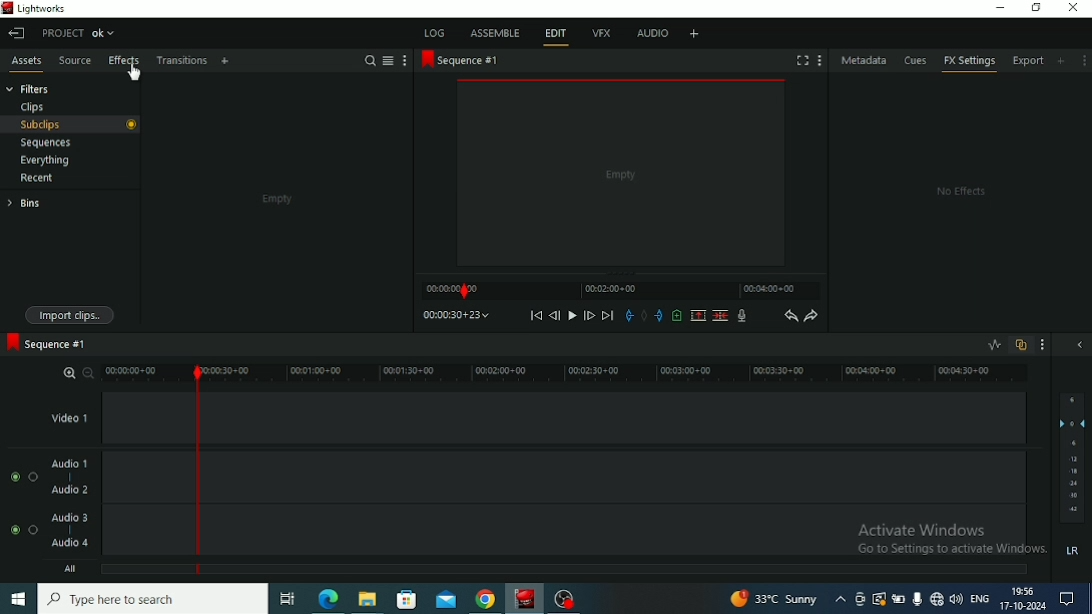 Image resolution: width=1092 pixels, height=614 pixels. What do you see at coordinates (486, 598) in the screenshot?
I see `Chrome` at bounding box center [486, 598].